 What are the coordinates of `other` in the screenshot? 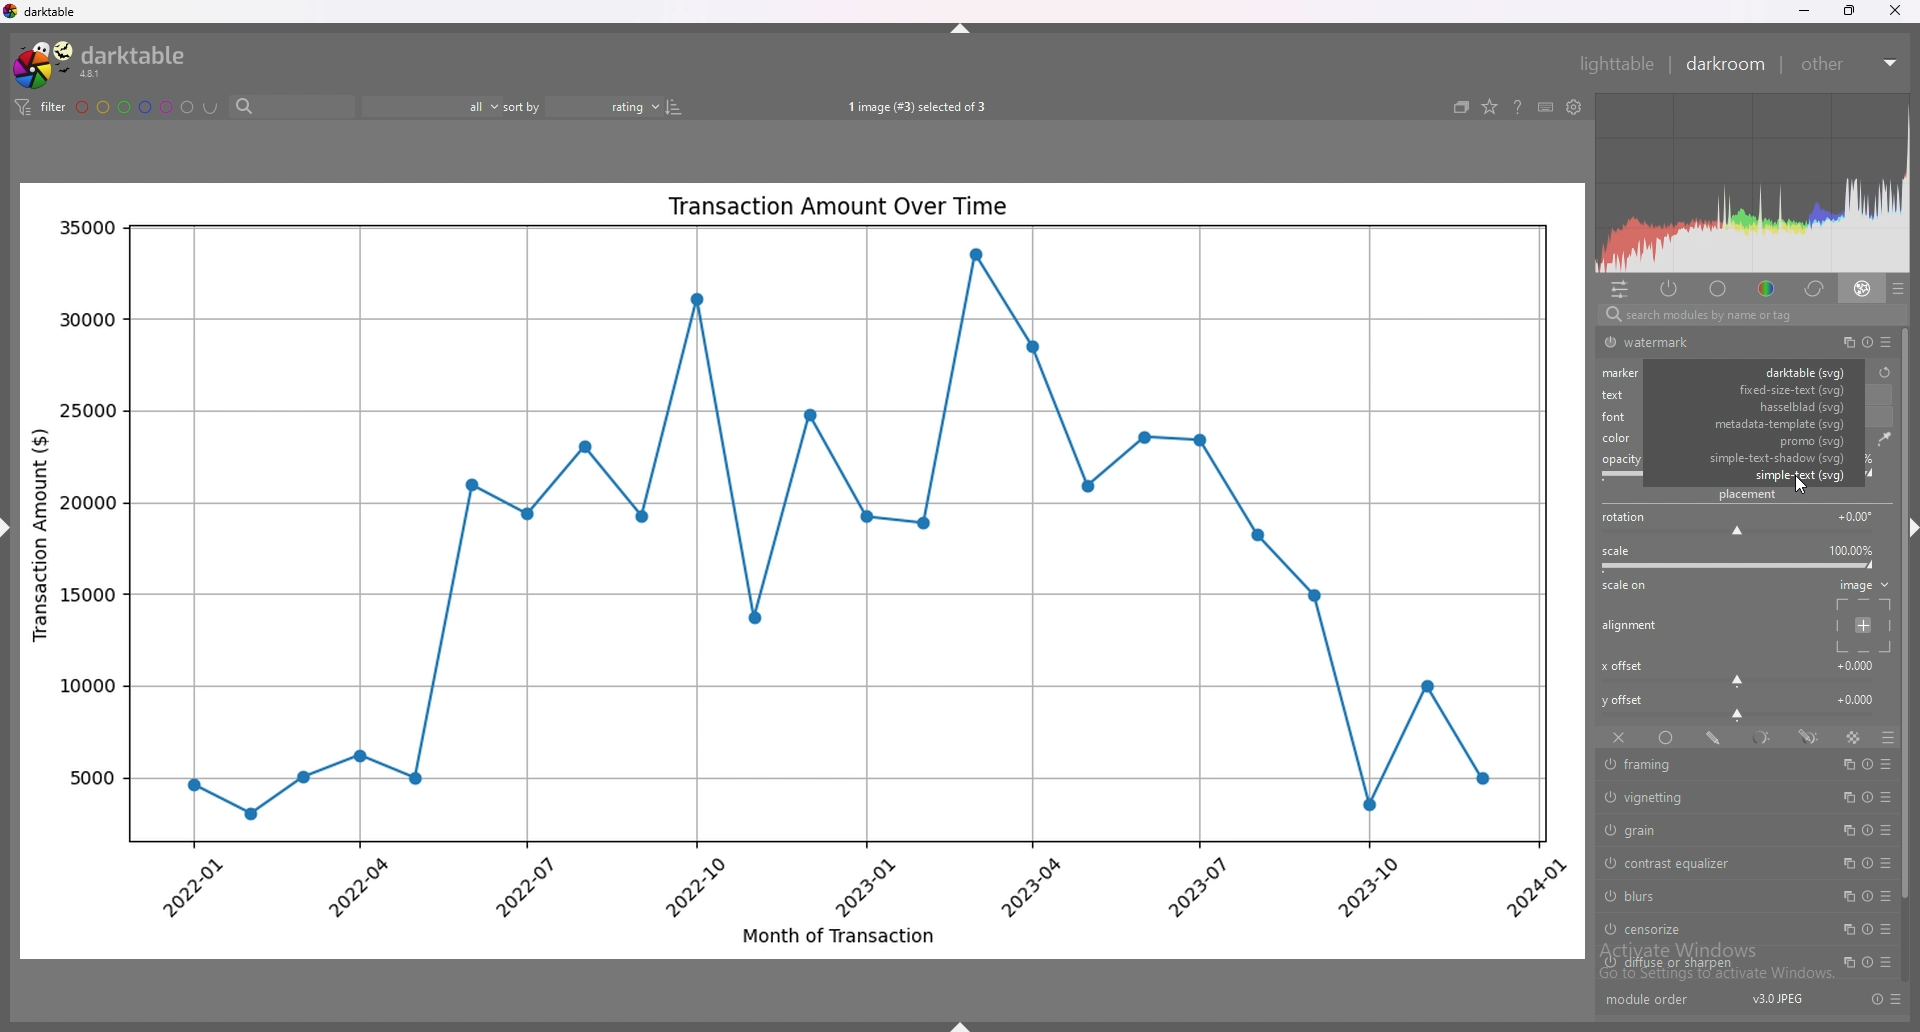 It's located at (1852, 64).